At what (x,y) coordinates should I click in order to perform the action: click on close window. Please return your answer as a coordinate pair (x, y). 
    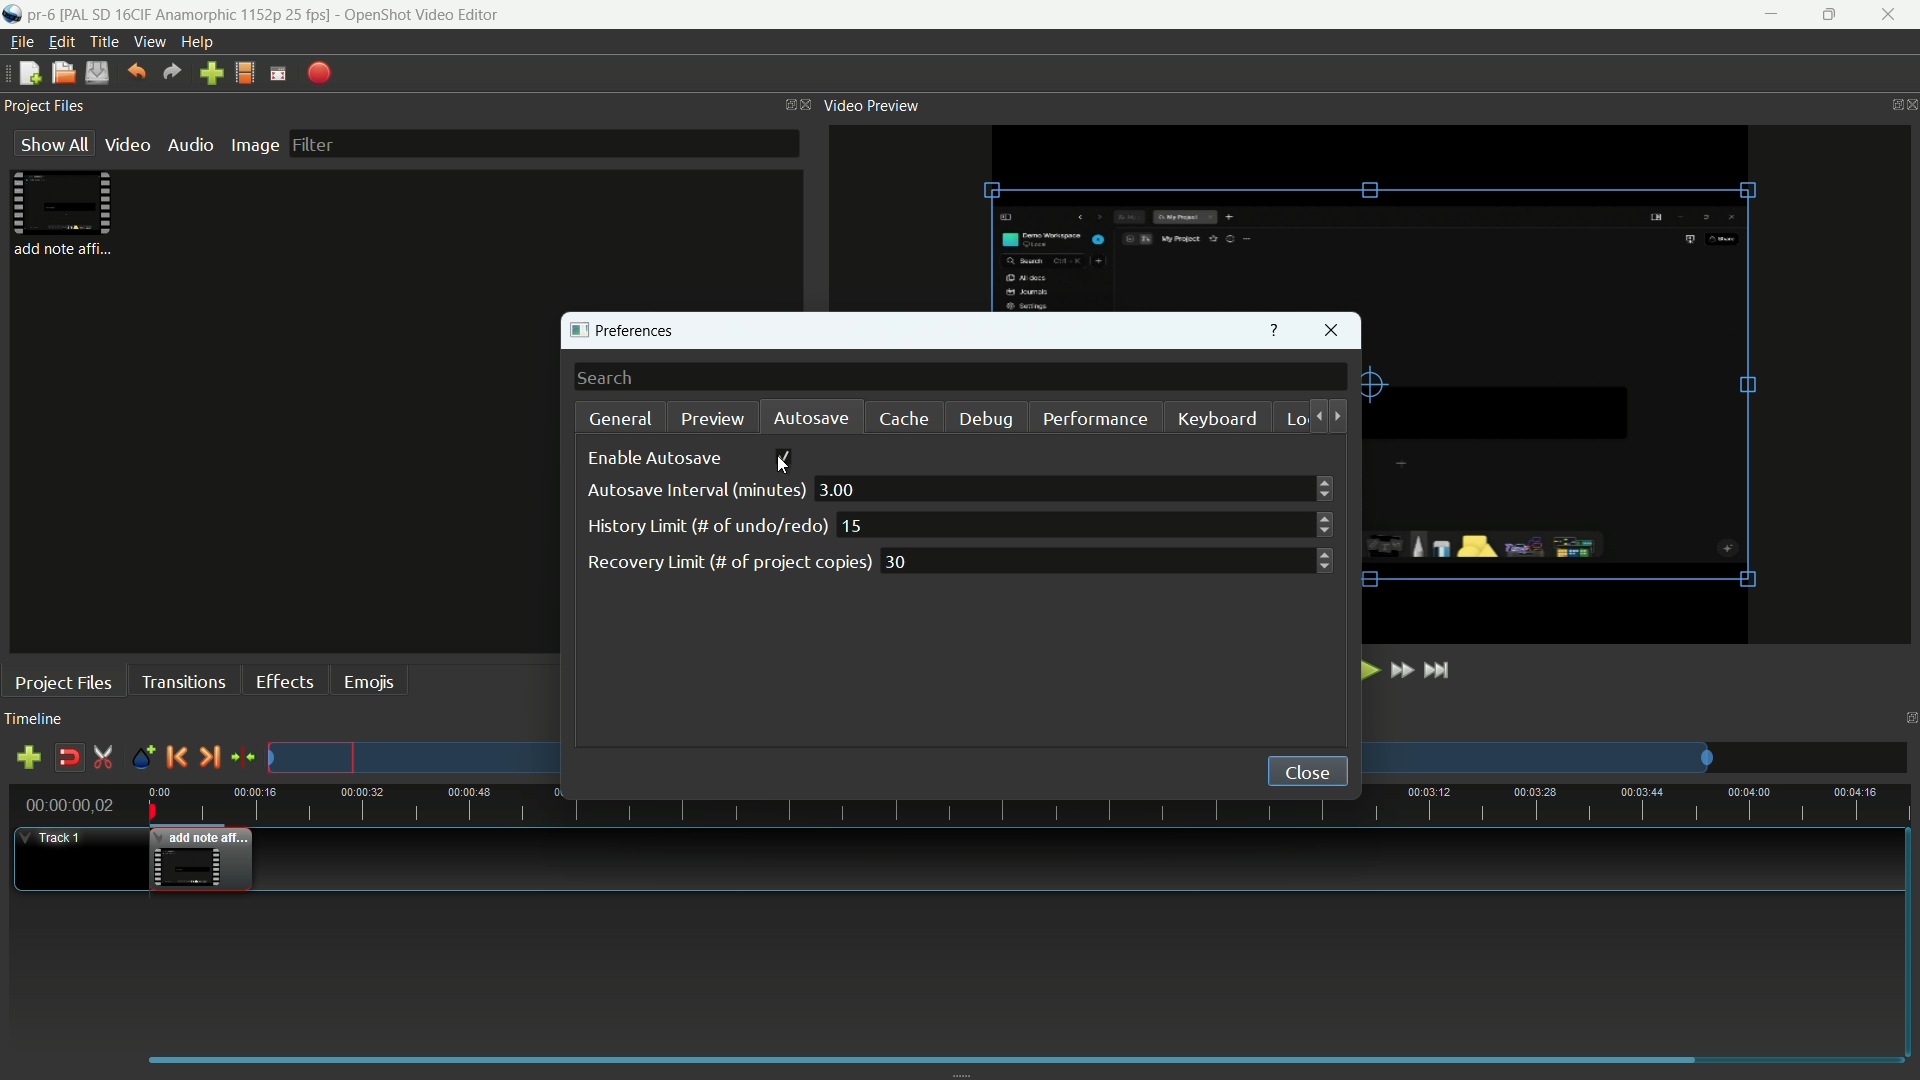
    Looking at the image, I should click on (1331, 330).